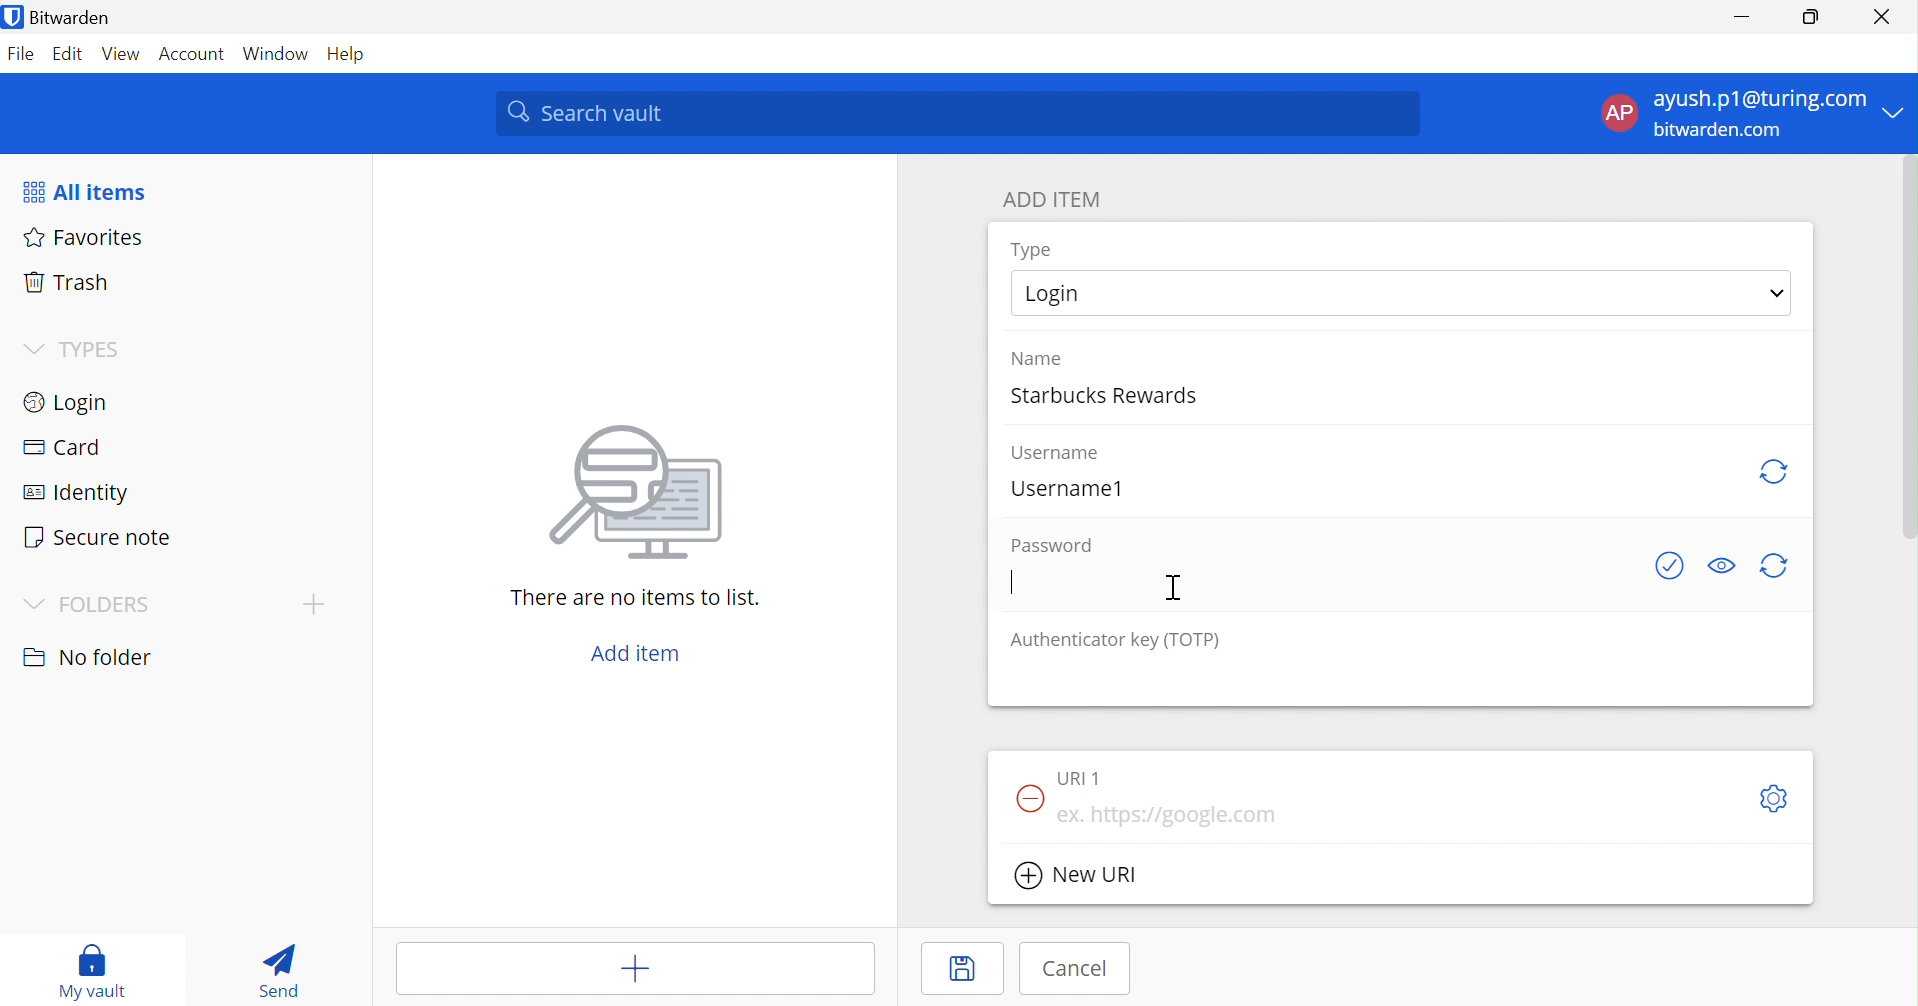 Image resolution: width=1918 pixels, height=1006 pixels. Describe the element at coordinates (35, 605) in the screenshot. I see `Drop Down` at that location.